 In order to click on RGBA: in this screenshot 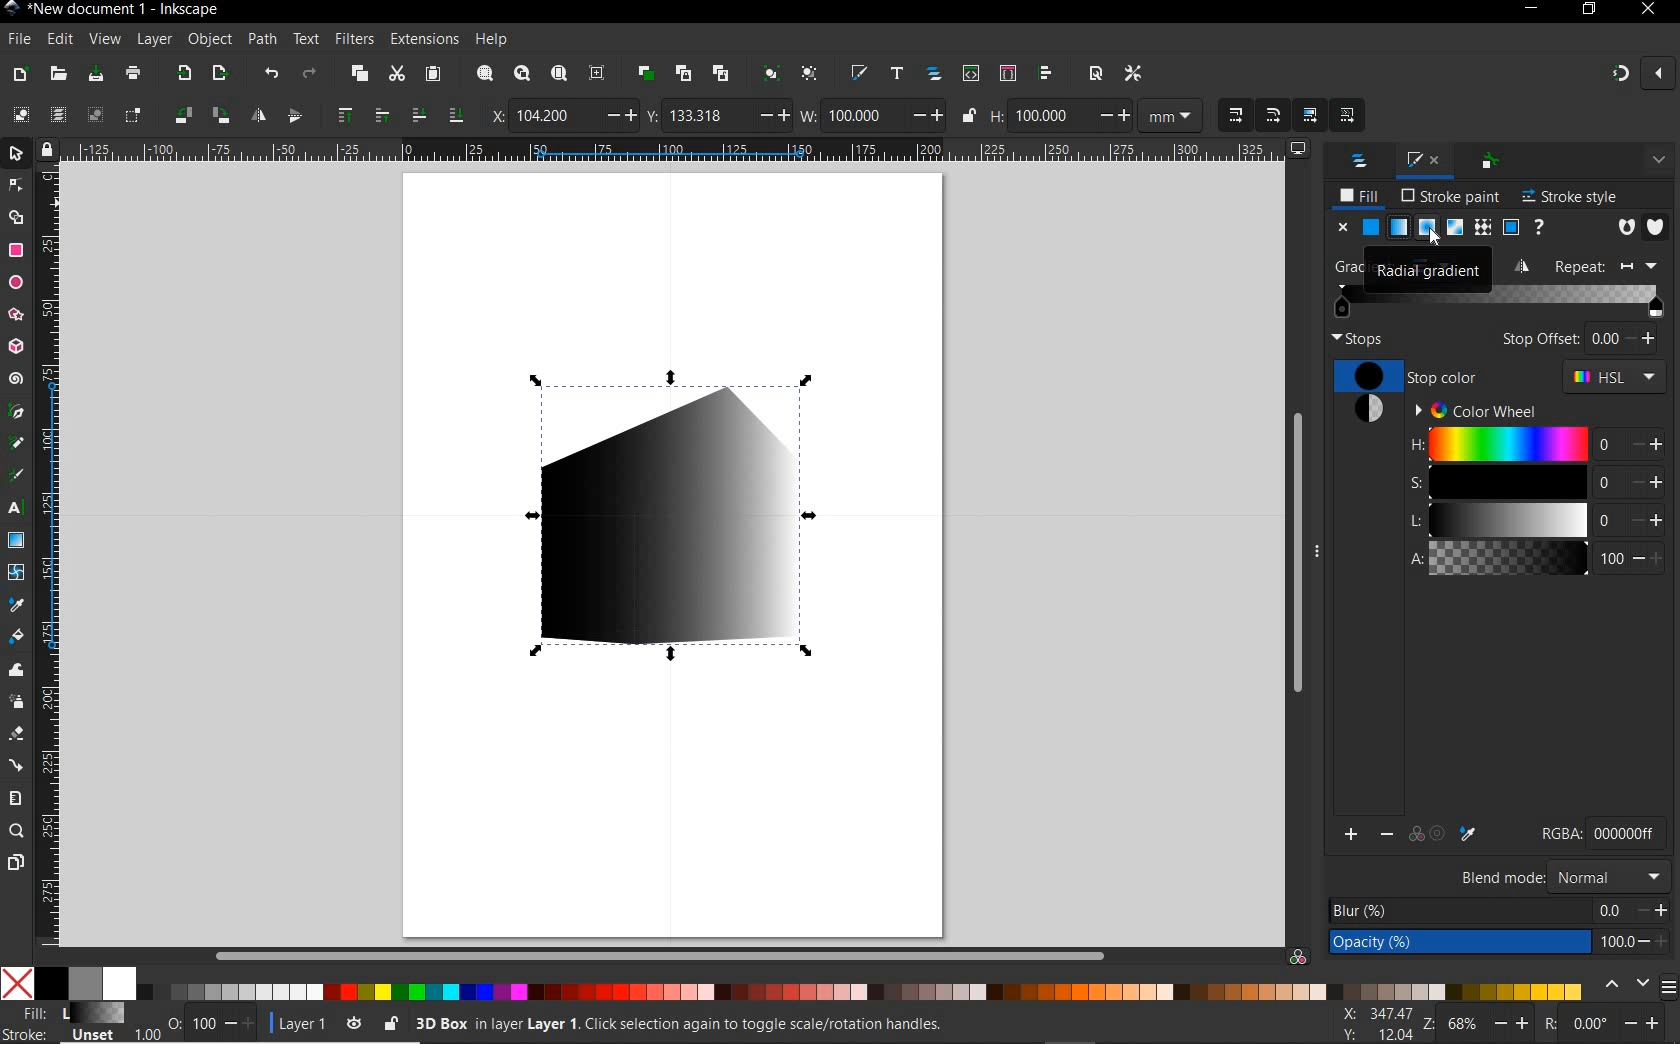, I will do `click(1559, 832)`.